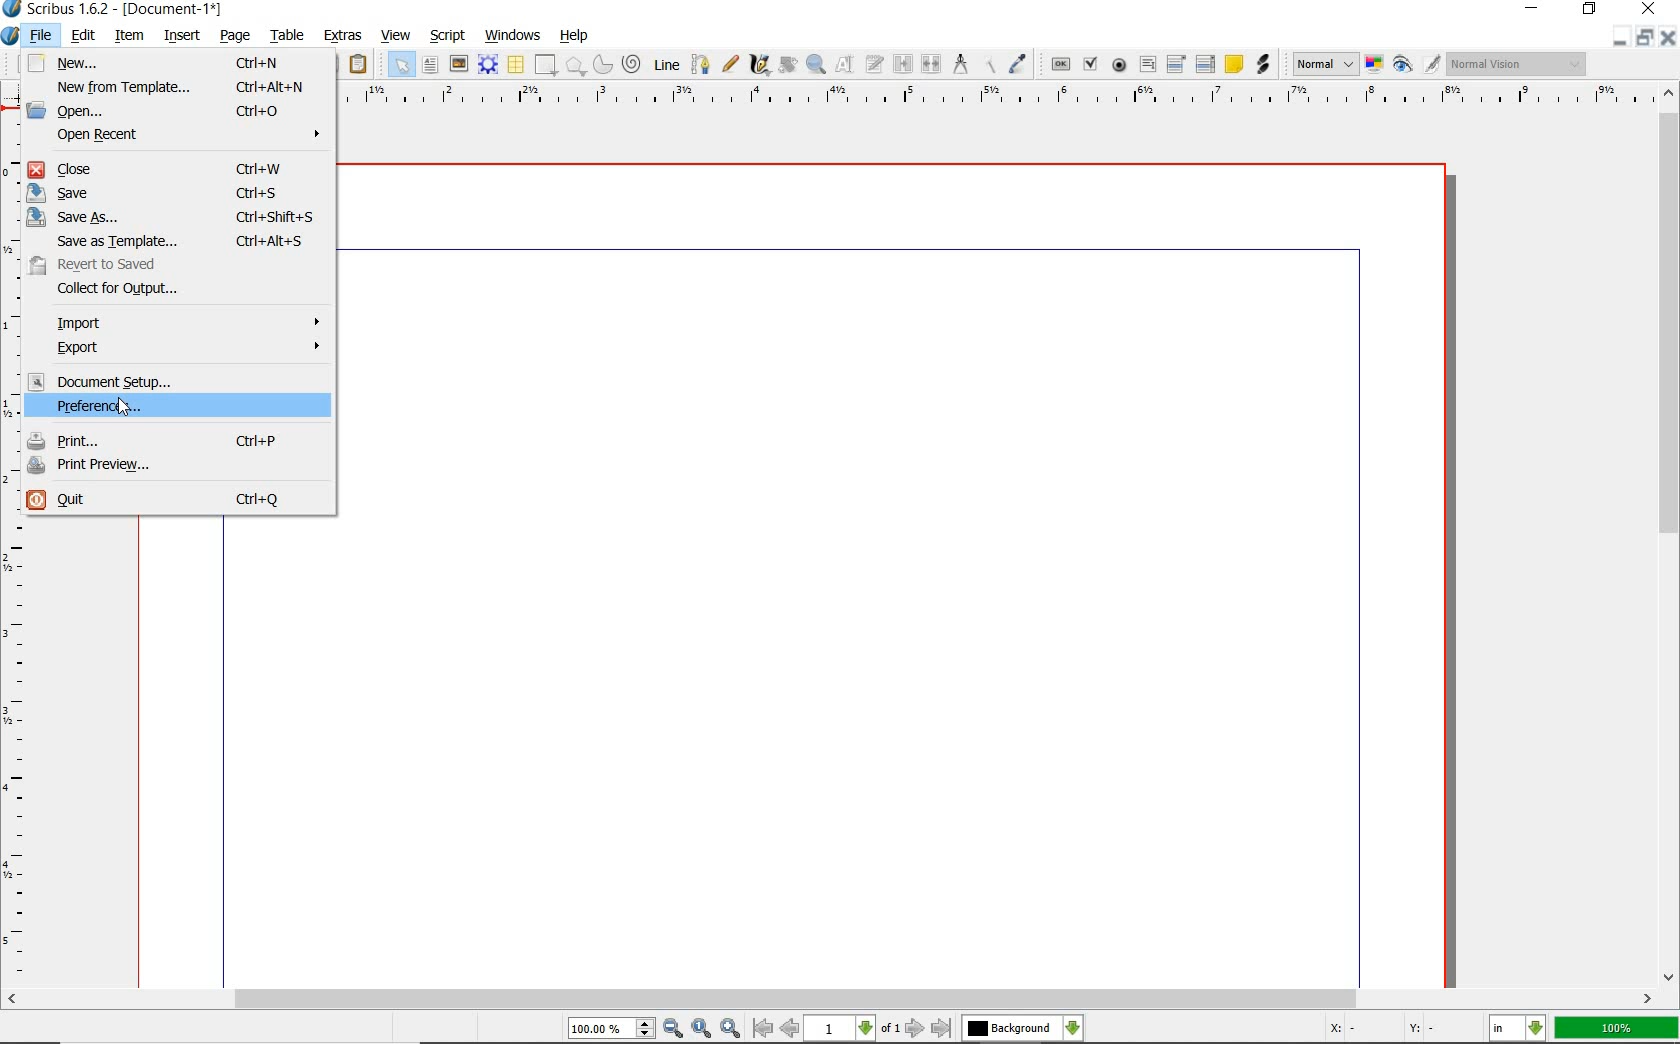  I want to click on move to next or previous page, so click(851, 1028).